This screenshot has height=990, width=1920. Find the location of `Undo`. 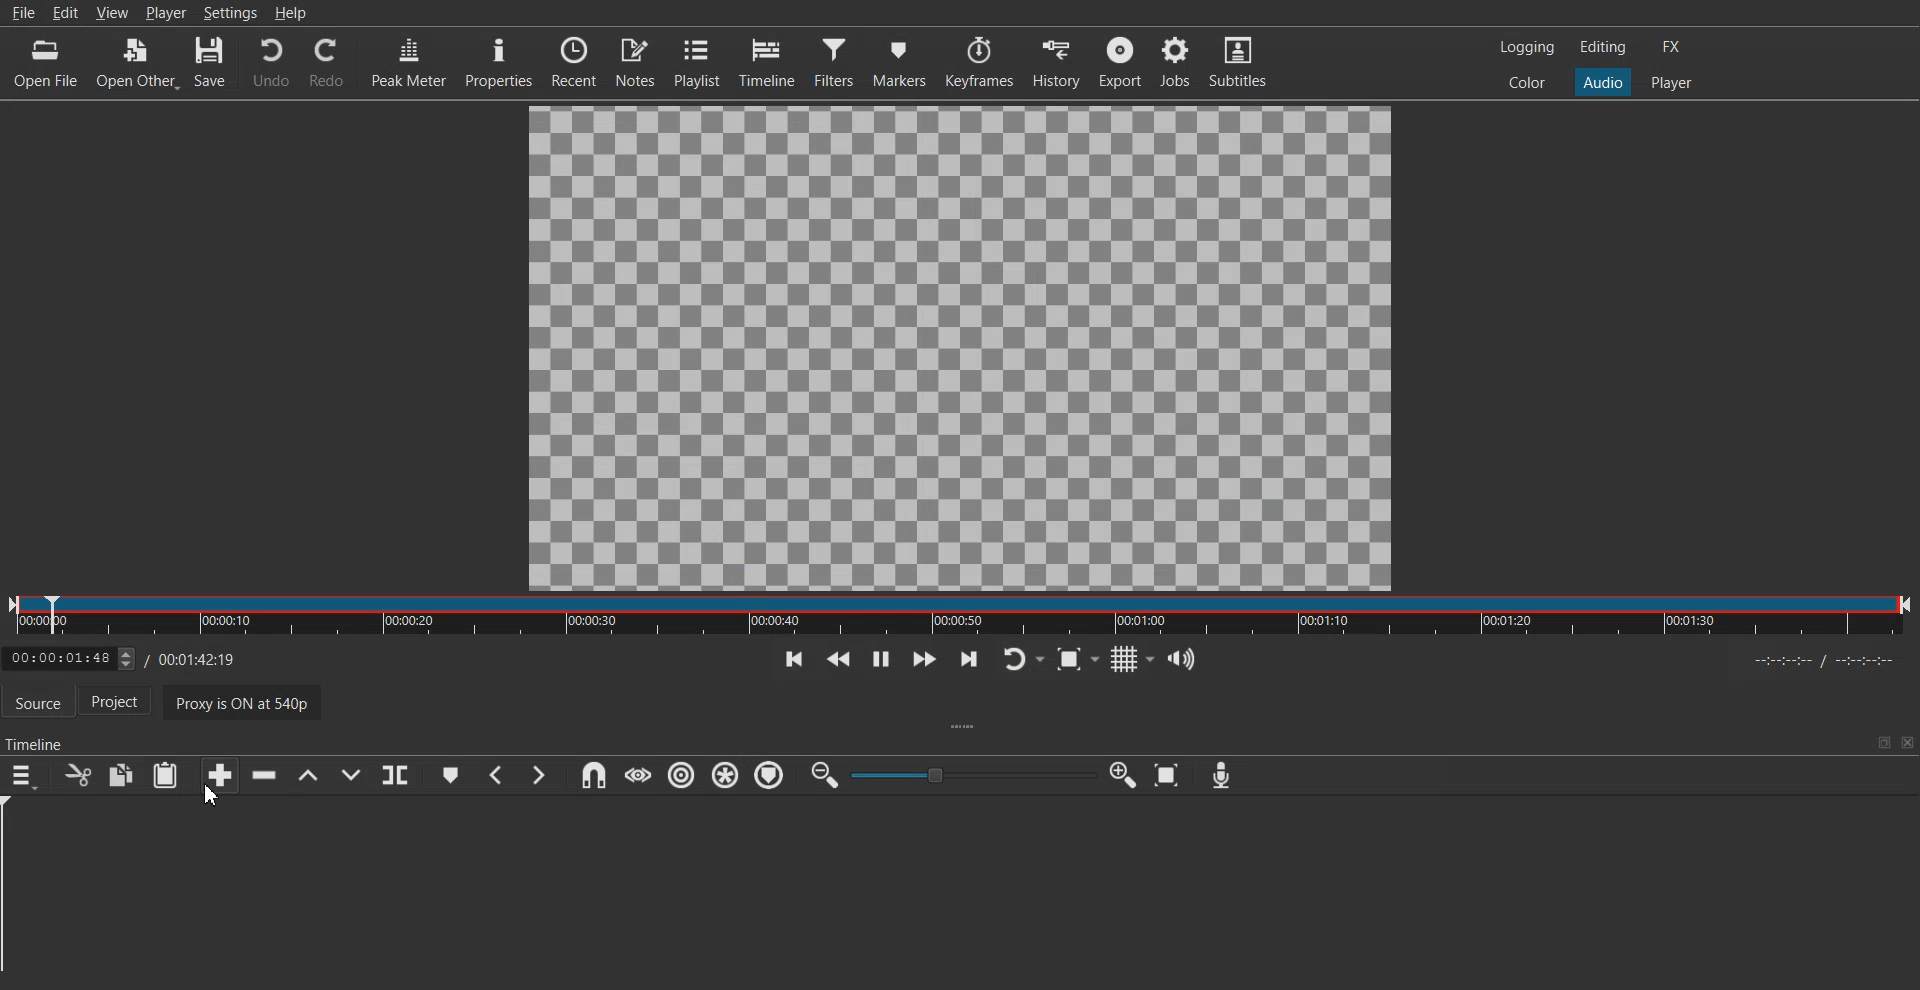

Undo is located at coordinates (270, 63).